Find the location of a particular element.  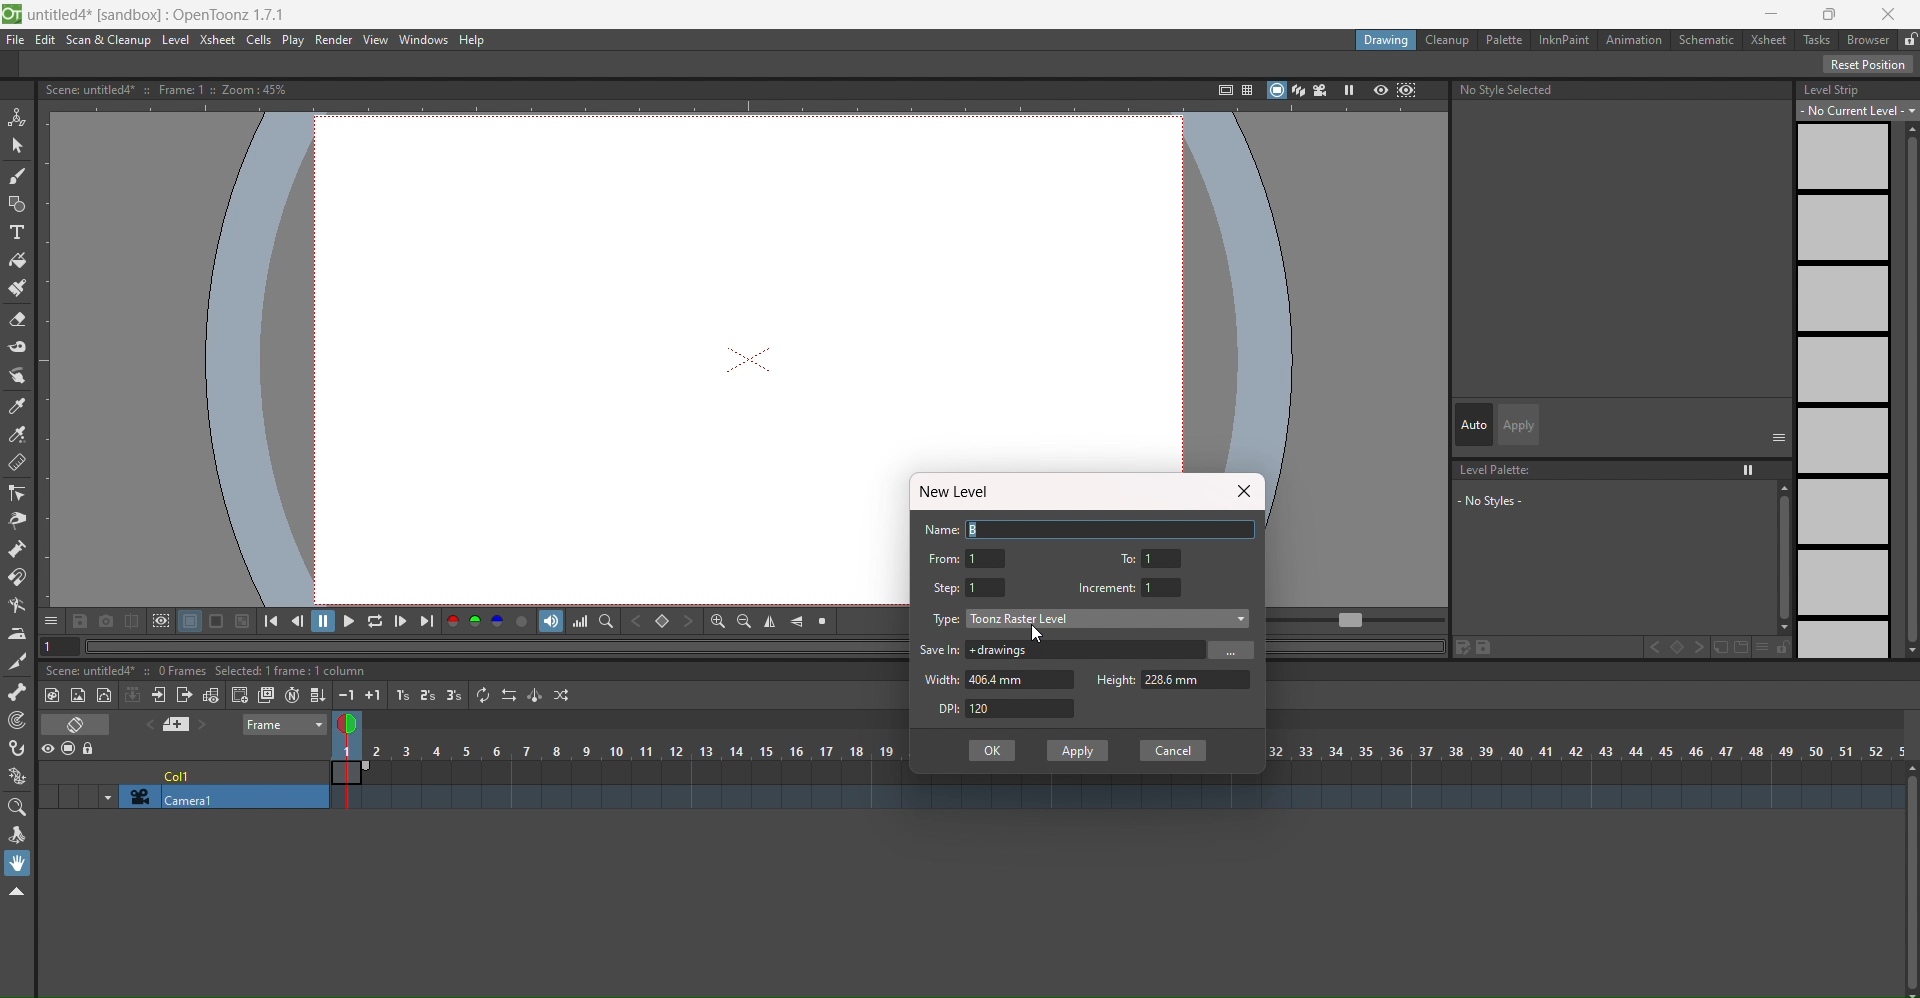

scan & cleanup is located at coordinates (106, 41).